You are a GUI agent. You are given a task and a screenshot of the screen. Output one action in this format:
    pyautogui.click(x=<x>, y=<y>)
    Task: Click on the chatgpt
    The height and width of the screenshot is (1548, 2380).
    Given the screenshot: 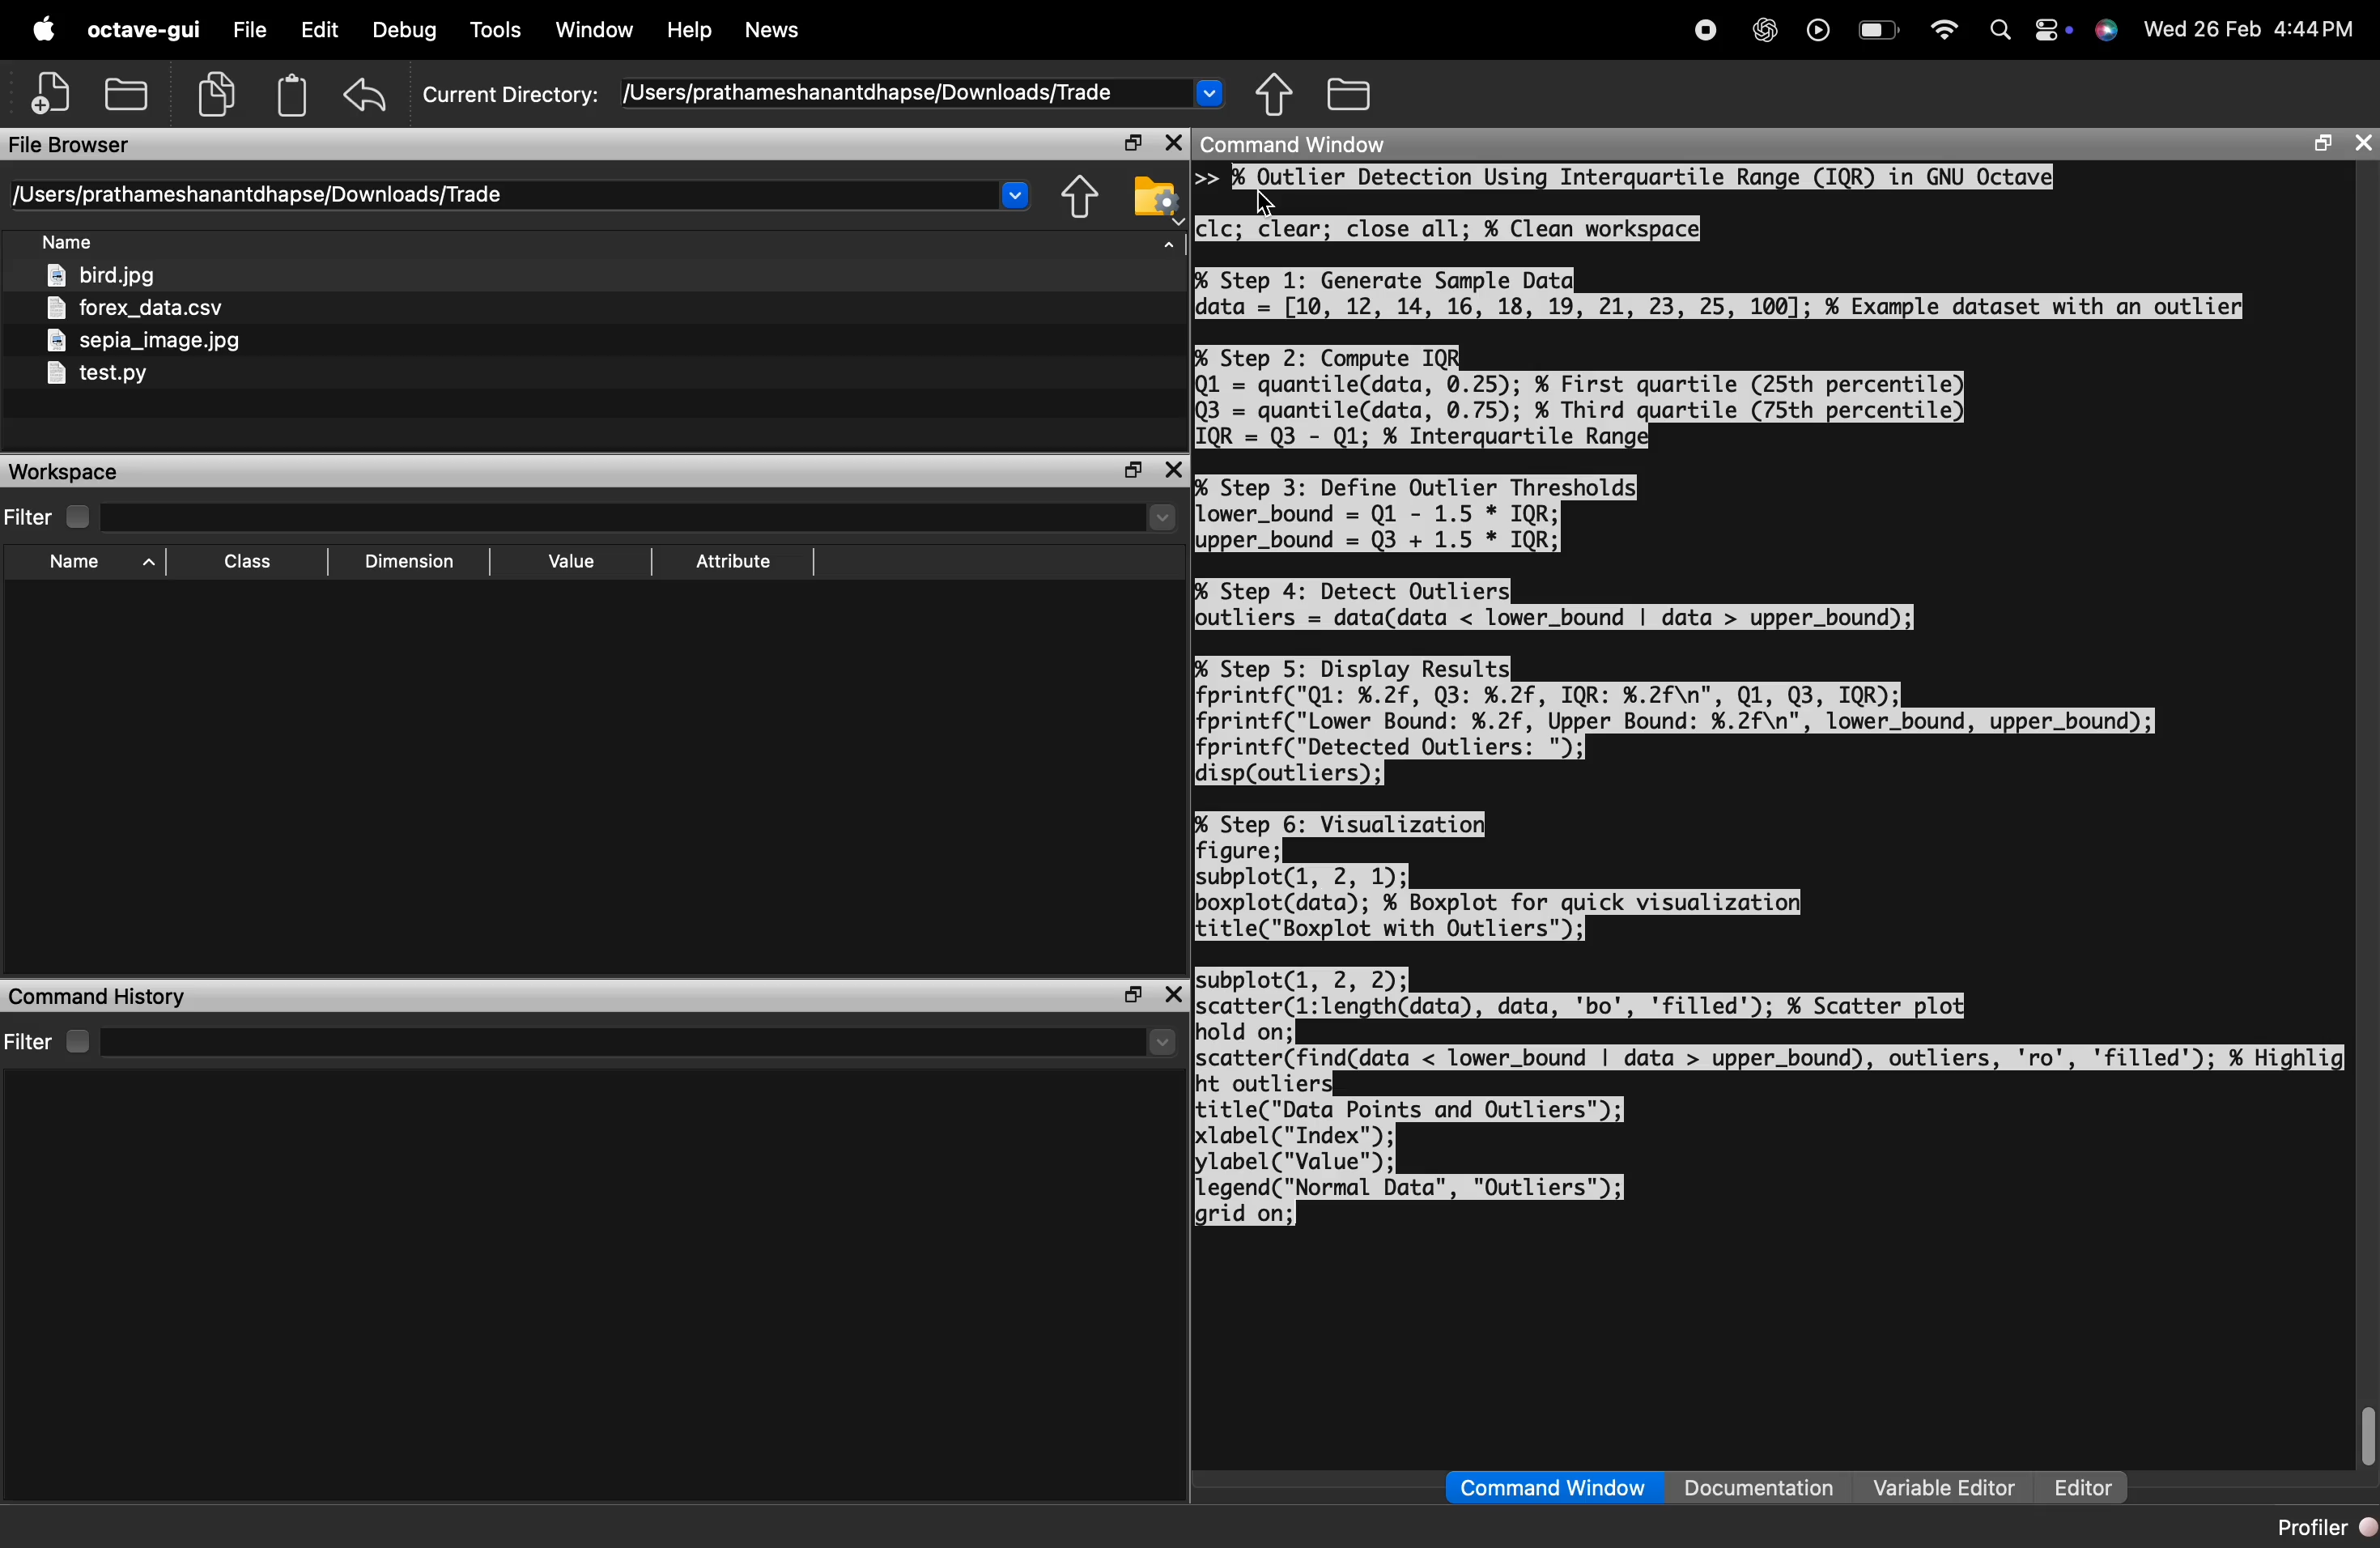 What is the action you would take?
    pyautogui.click(x=1766, y=33)
    